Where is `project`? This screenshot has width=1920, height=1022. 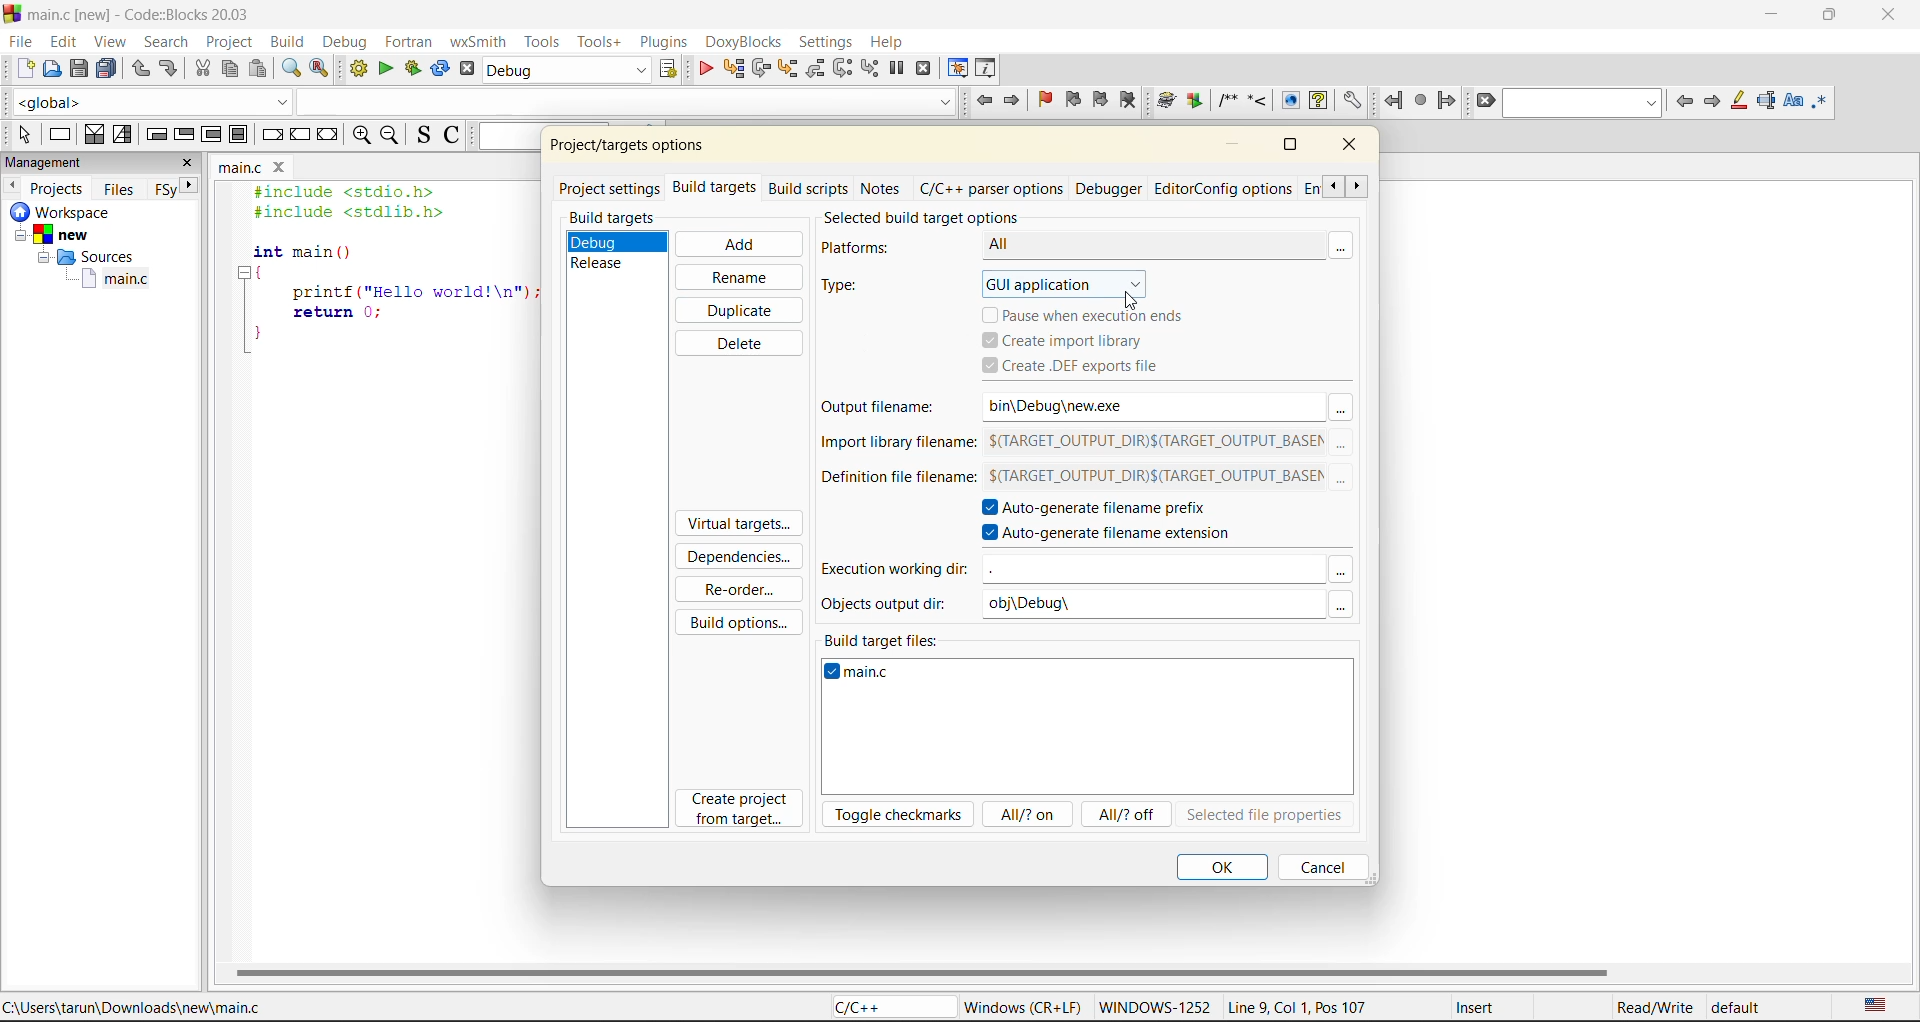
project is located at coordinates (229, 43).